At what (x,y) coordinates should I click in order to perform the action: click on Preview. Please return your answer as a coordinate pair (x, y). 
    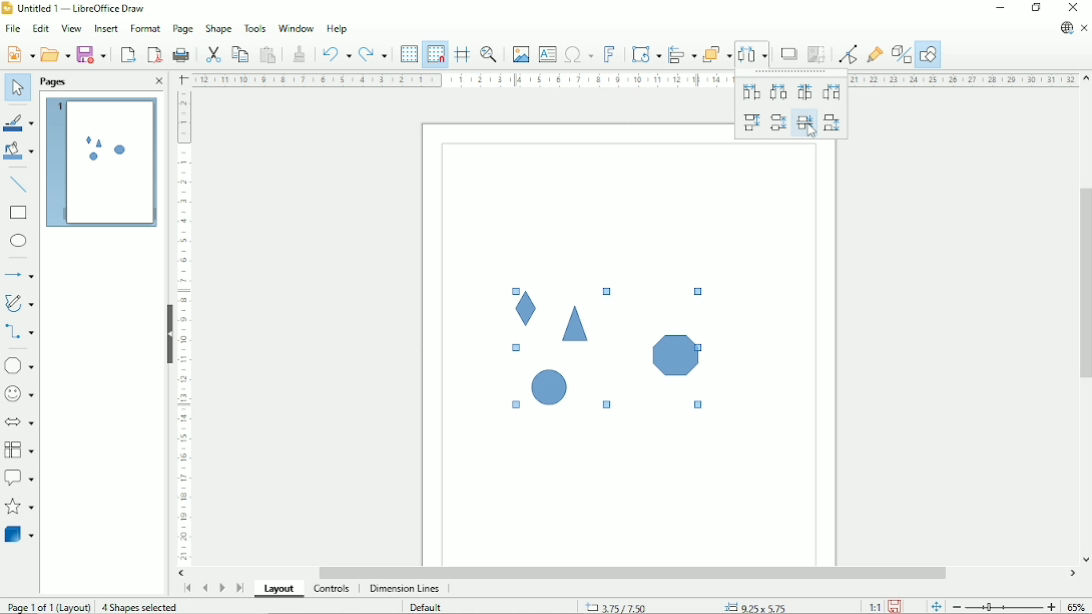
    Looking at the image, I should click on (101, 164).